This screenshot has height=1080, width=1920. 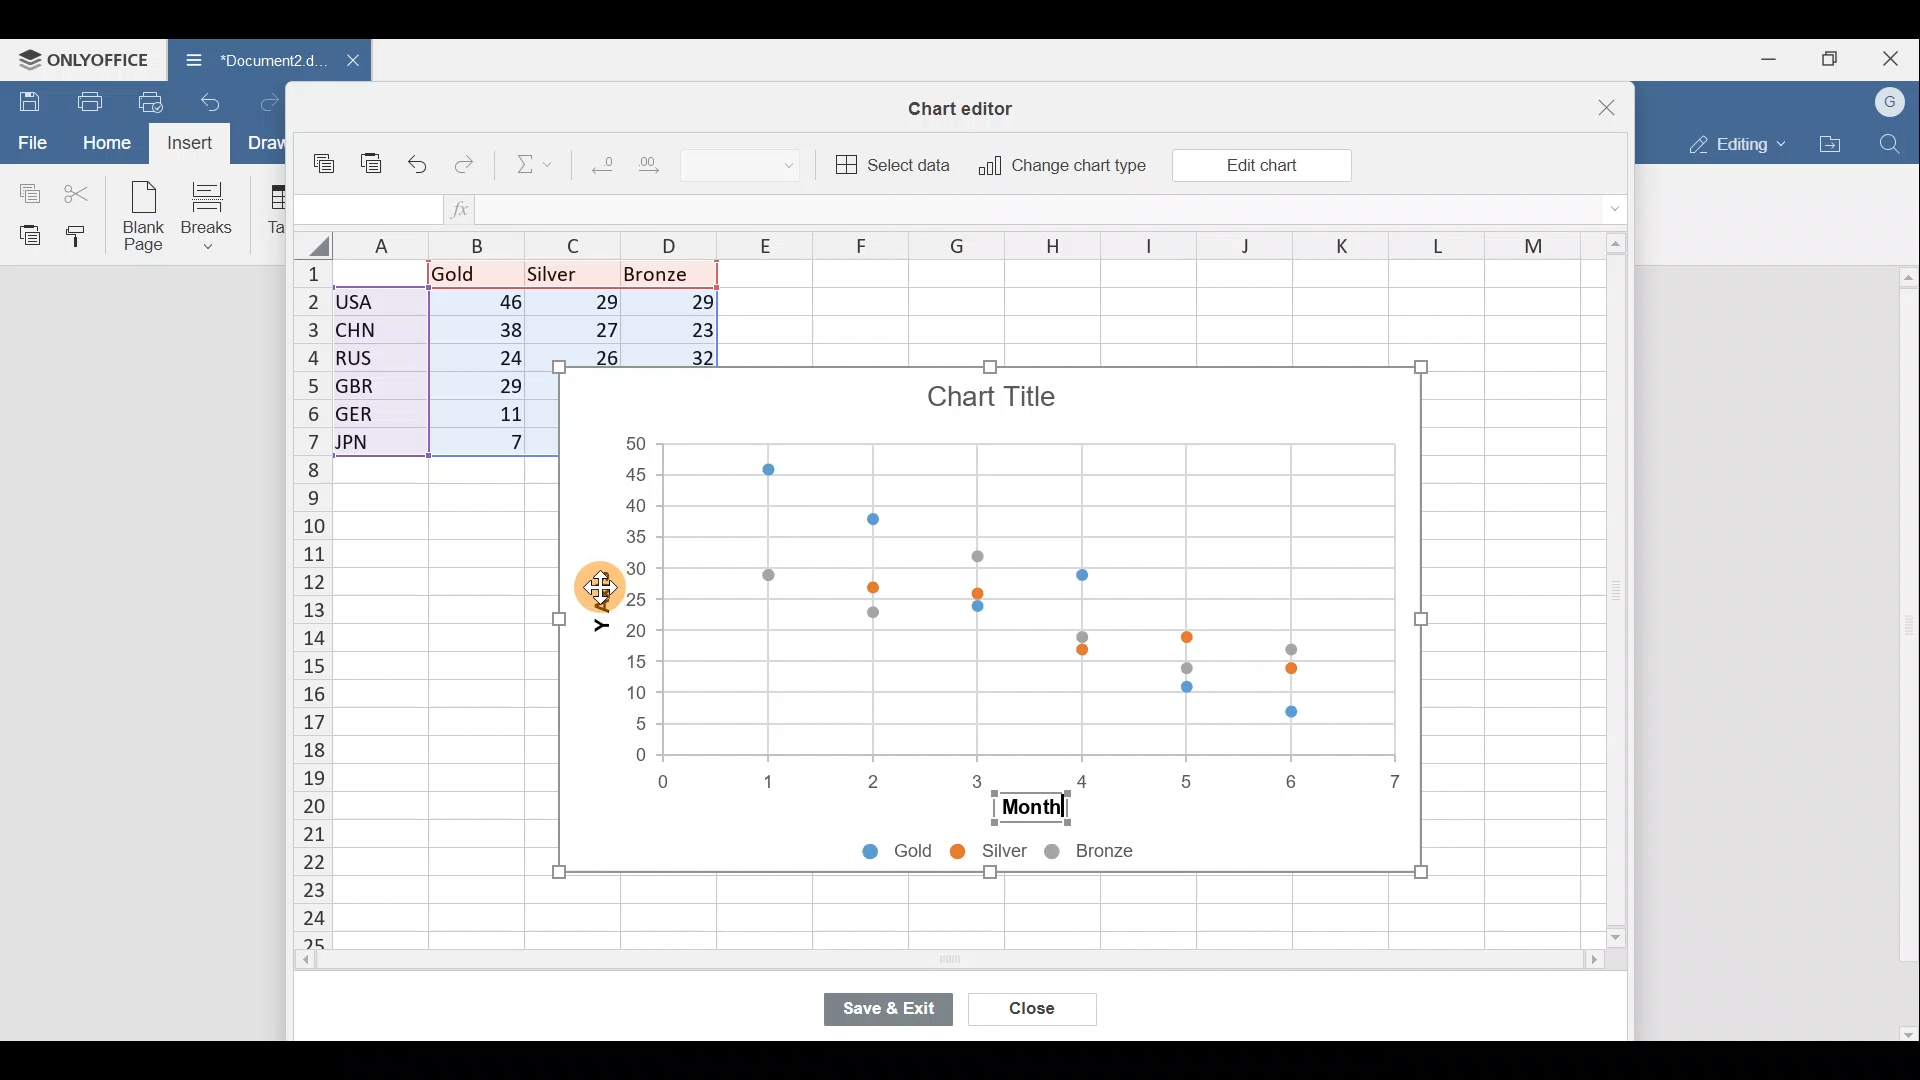 What do you see at coordinates (1034, 811) in the screenshot?
I see `Month` at bounding box center [1034, 811].